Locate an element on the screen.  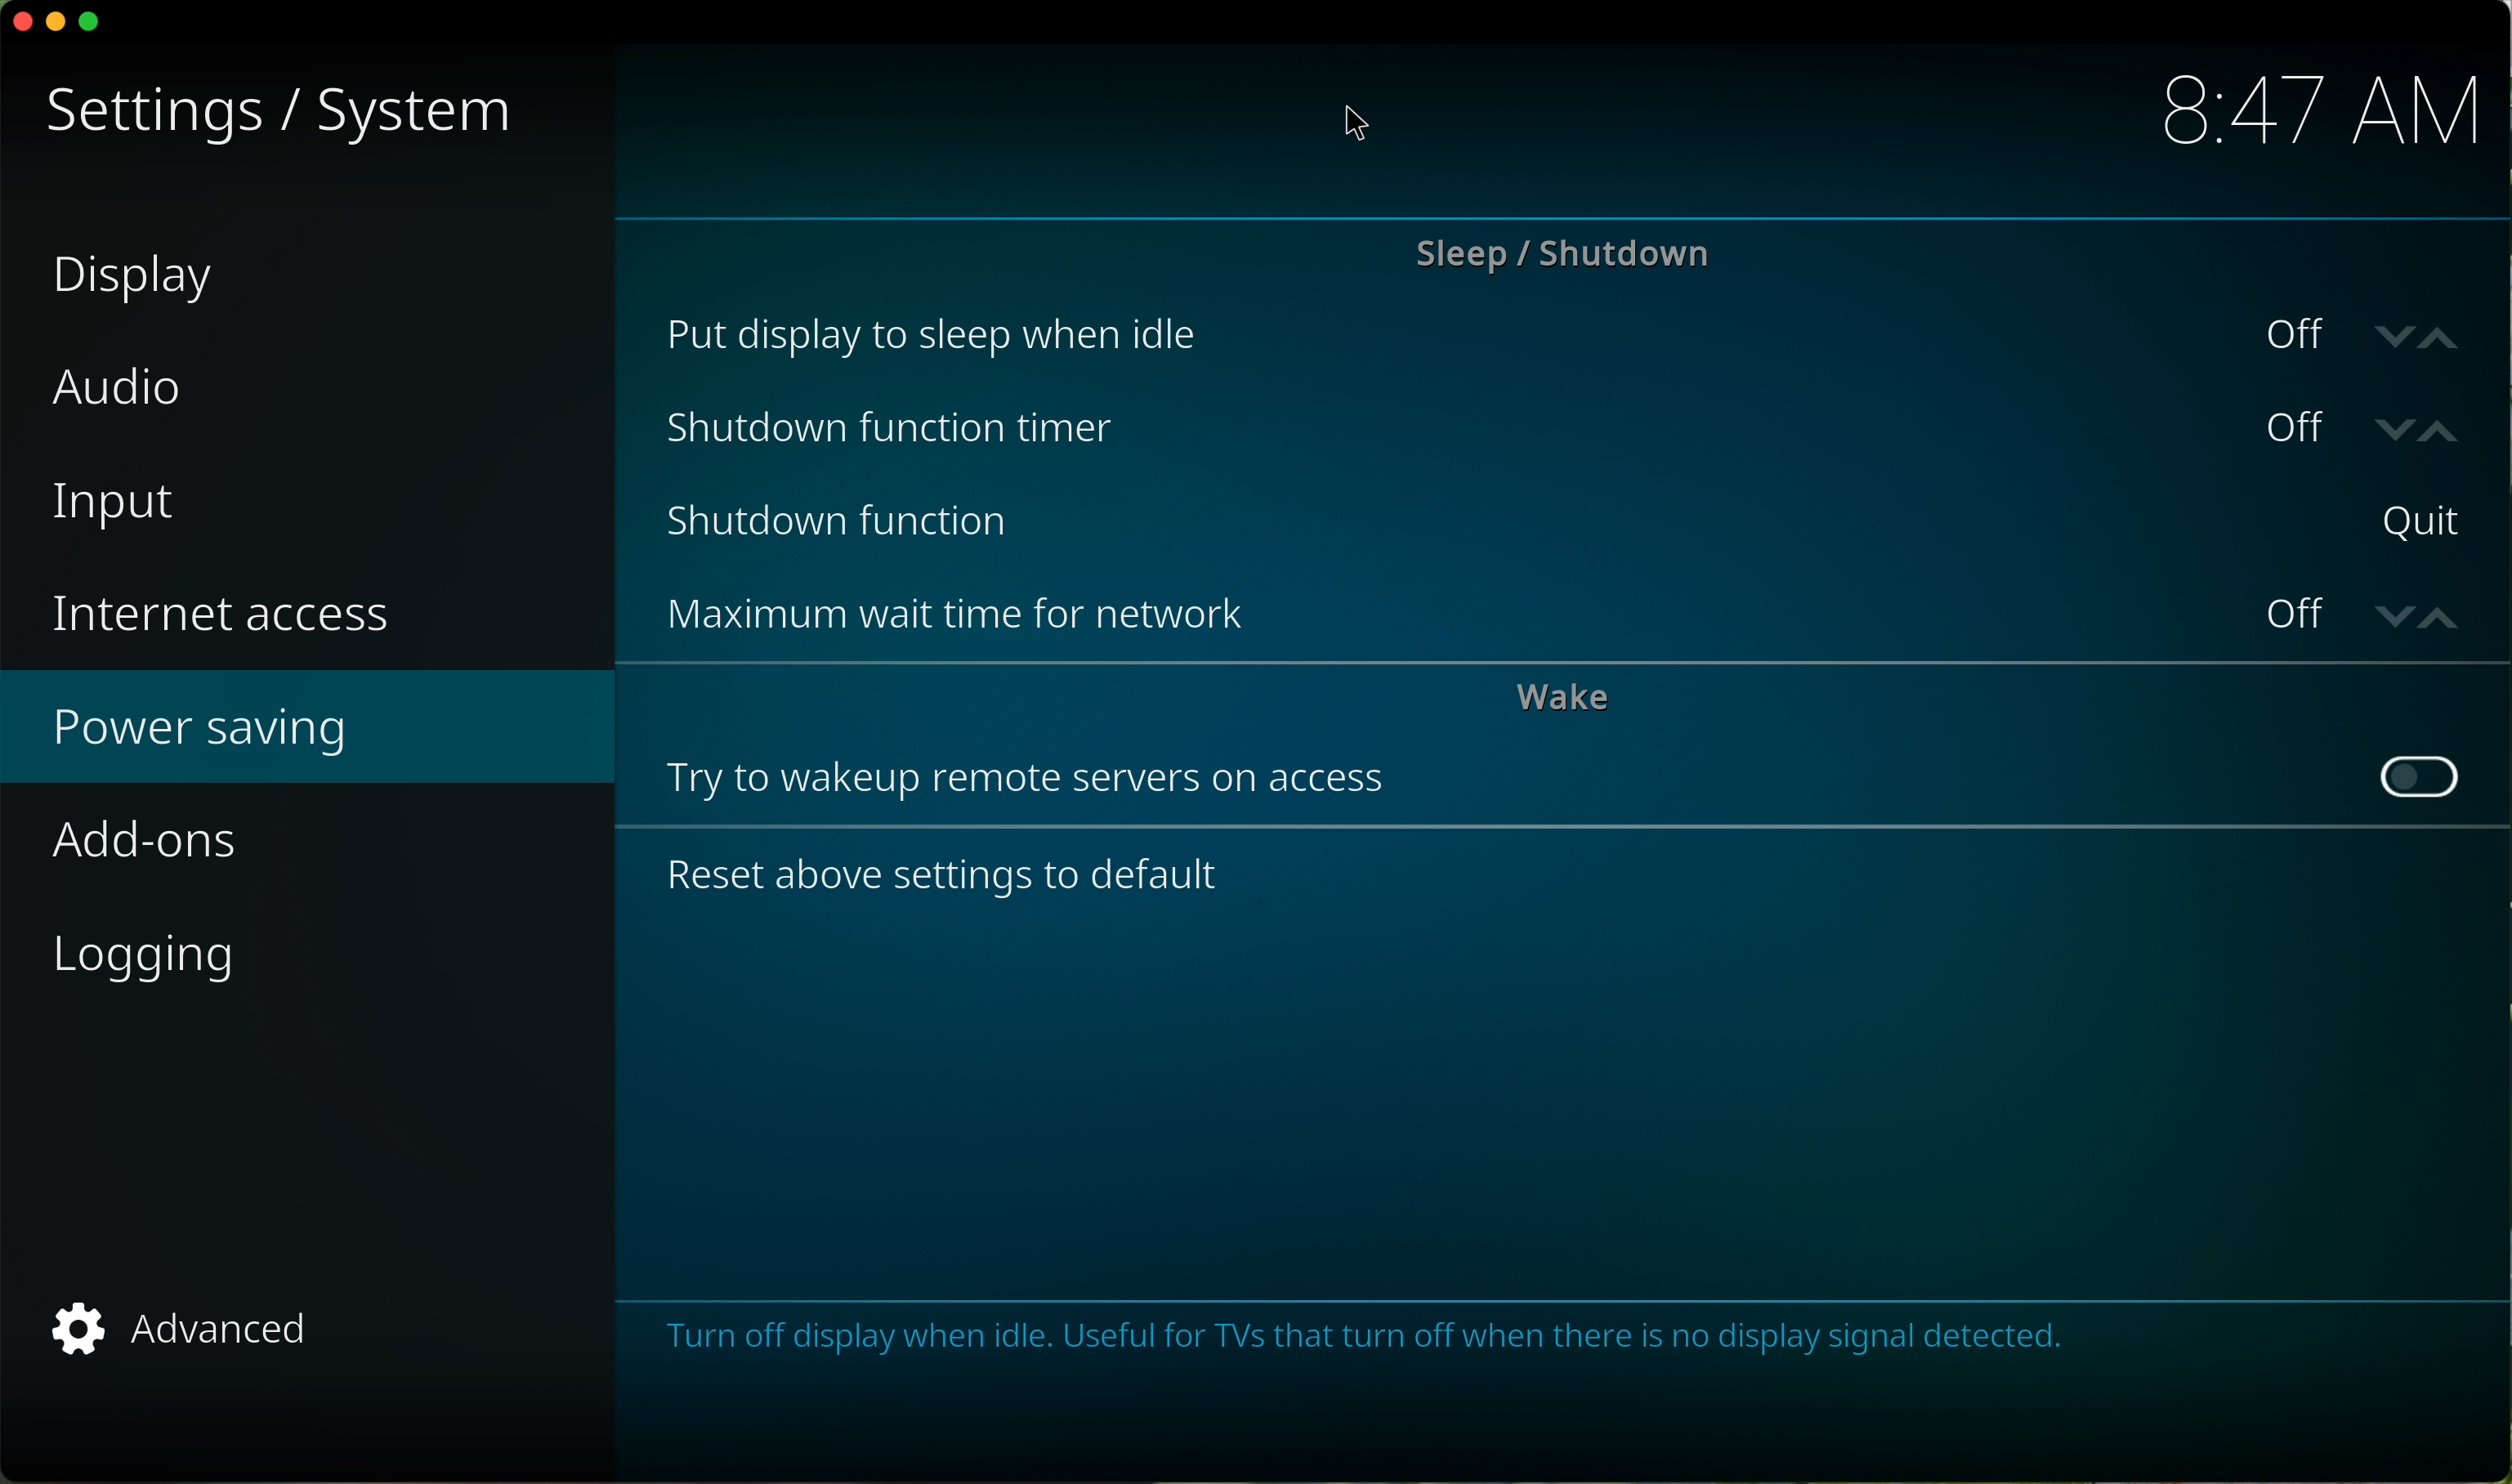
shutdown function timer is located at coordinates (892, 430).